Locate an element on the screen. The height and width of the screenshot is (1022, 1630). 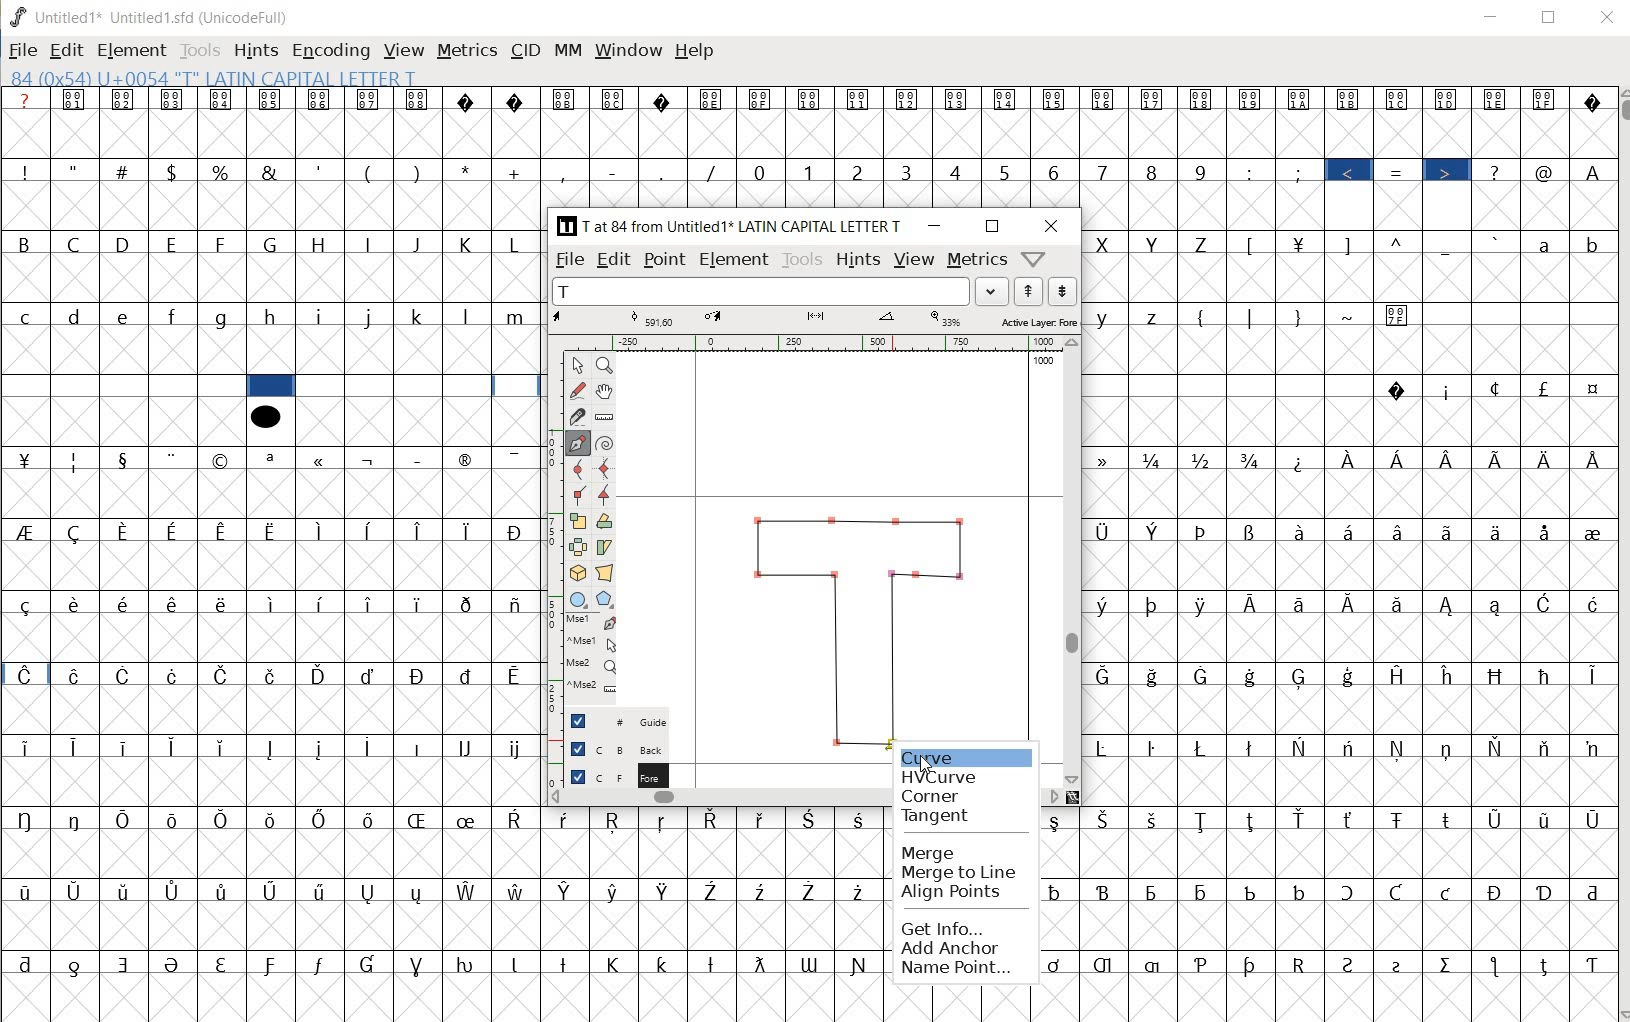
Symbol is located at coordinates (77, 818).